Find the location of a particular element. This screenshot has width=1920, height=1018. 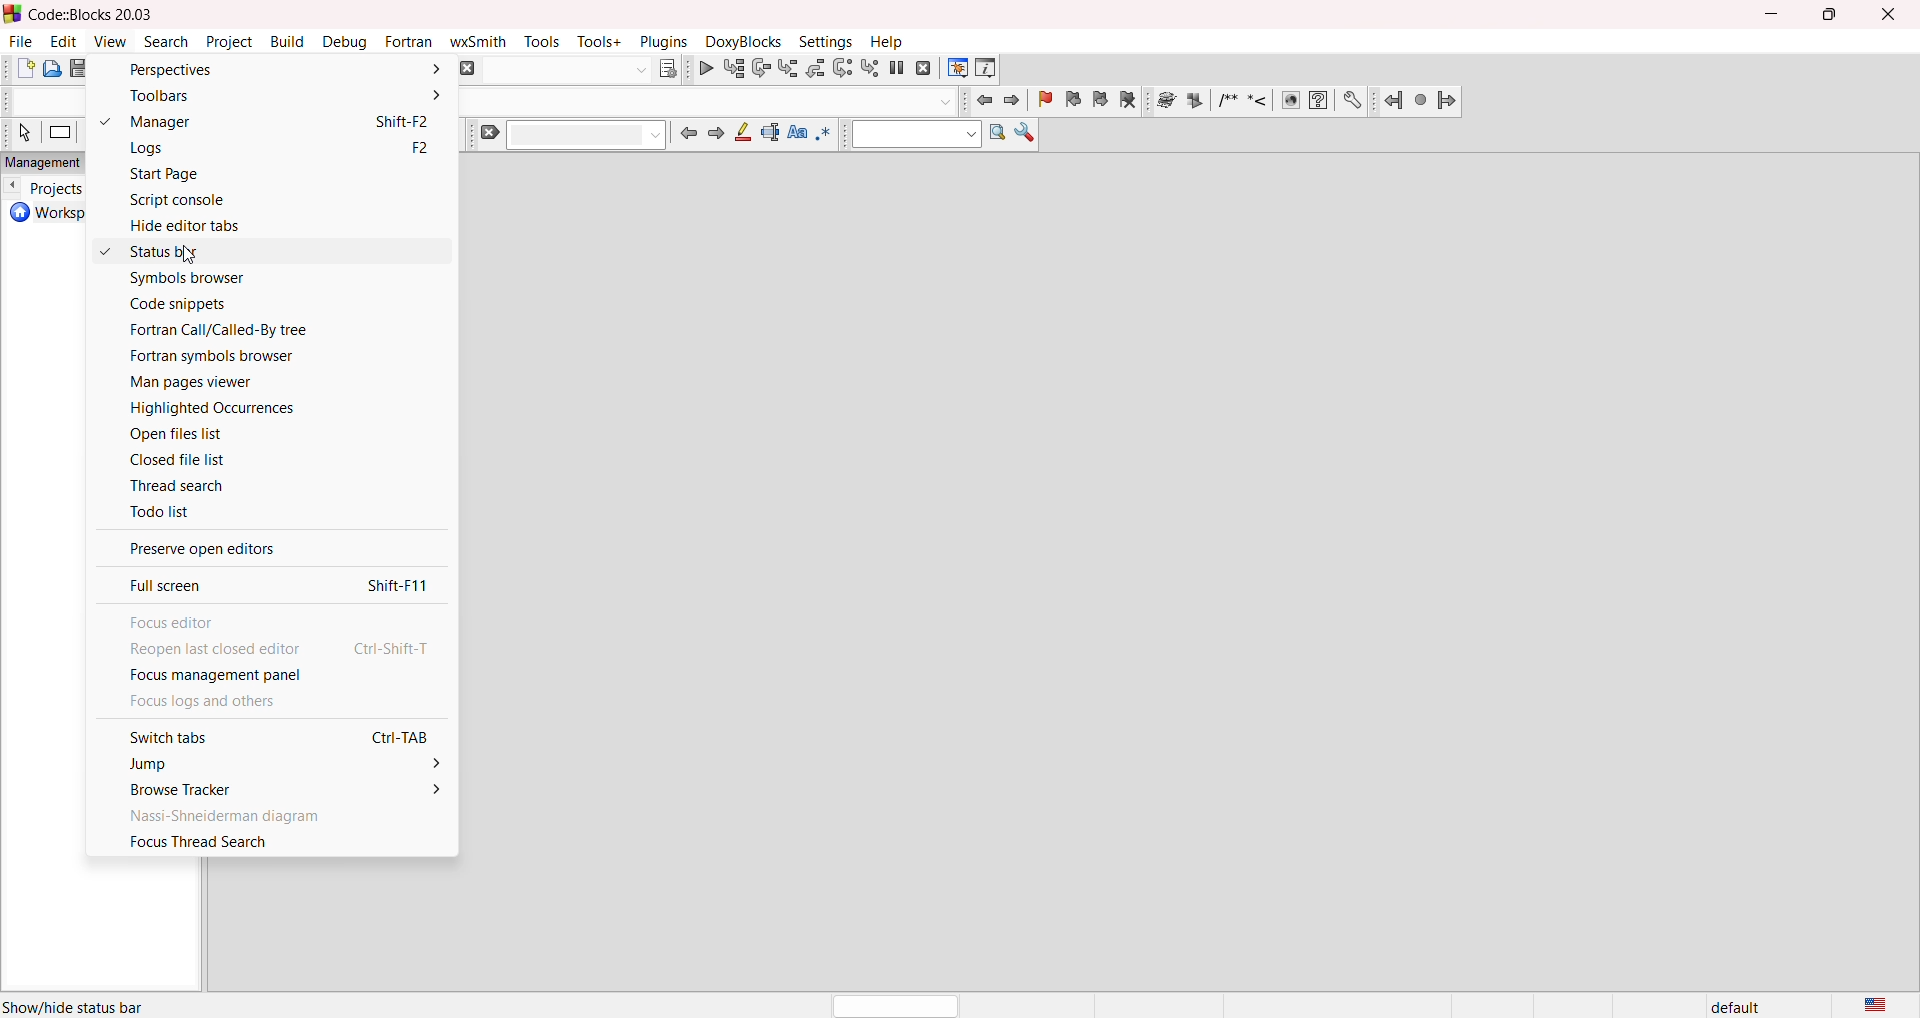

edit is located at coordinates (69, 41).